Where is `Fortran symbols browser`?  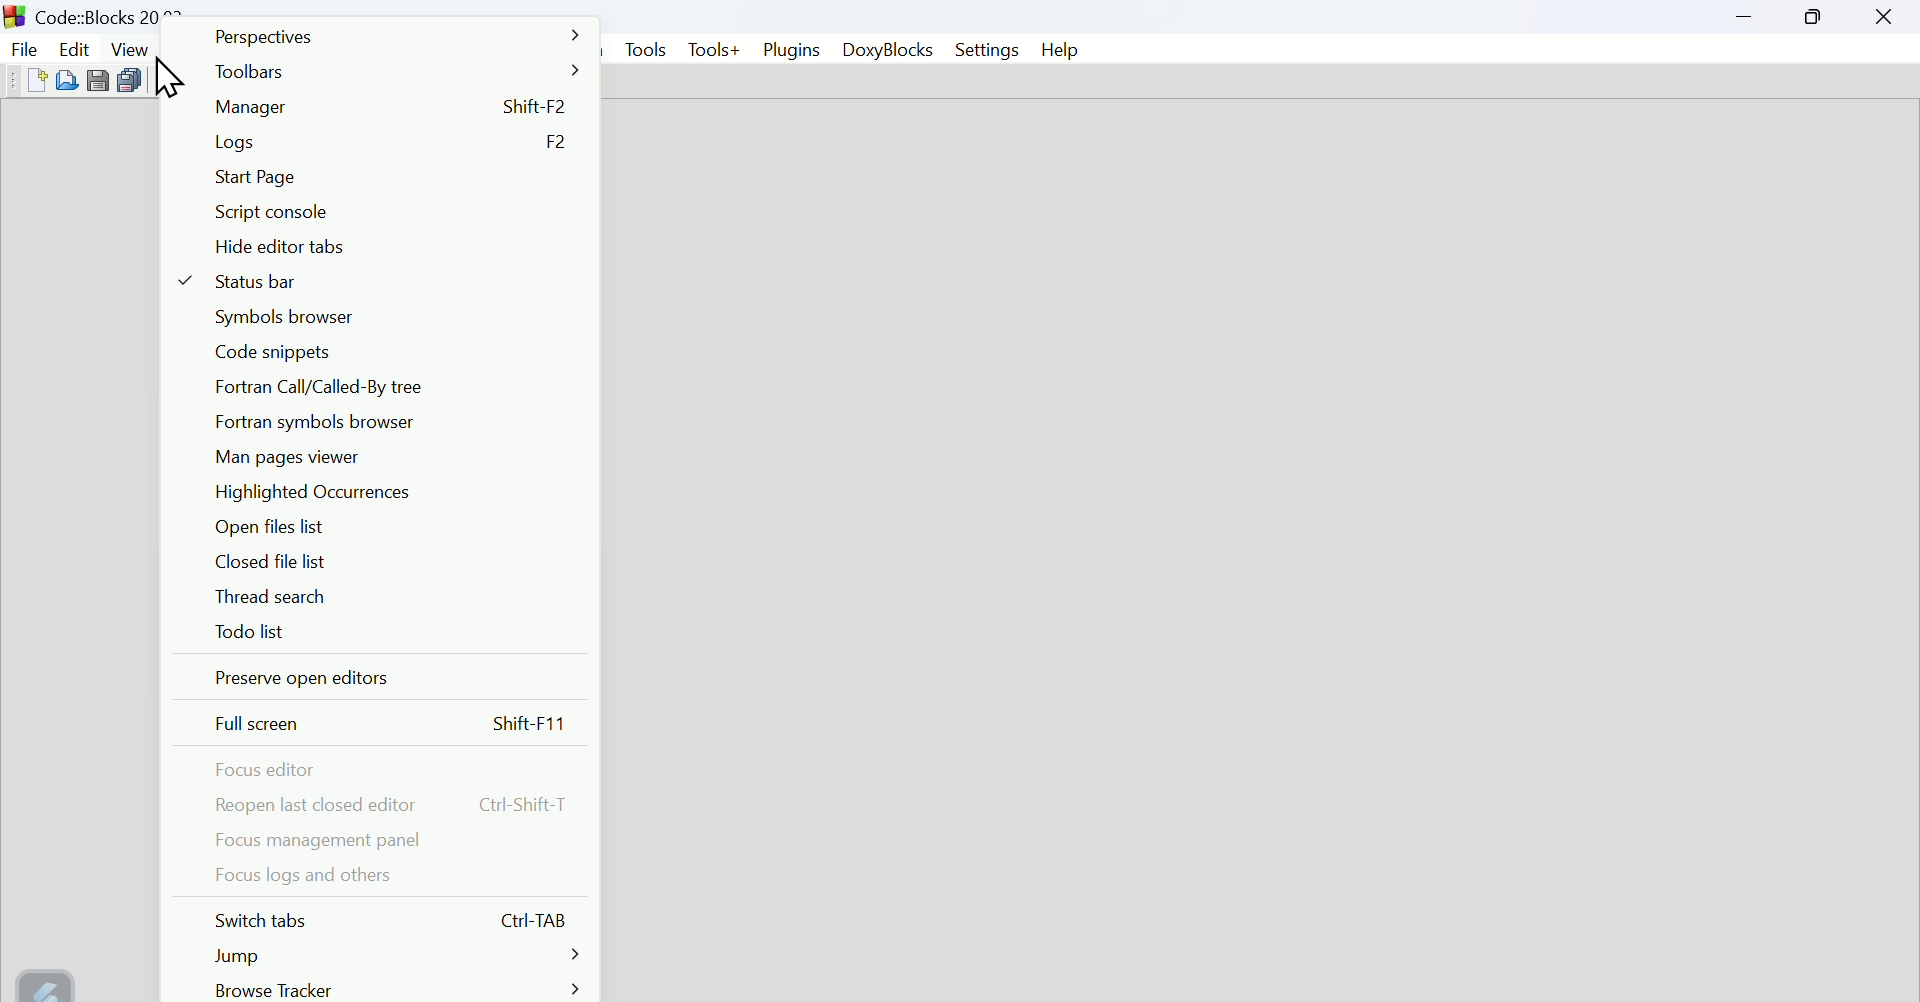
Fortran symbols browser is located at coordinates (315, 422).